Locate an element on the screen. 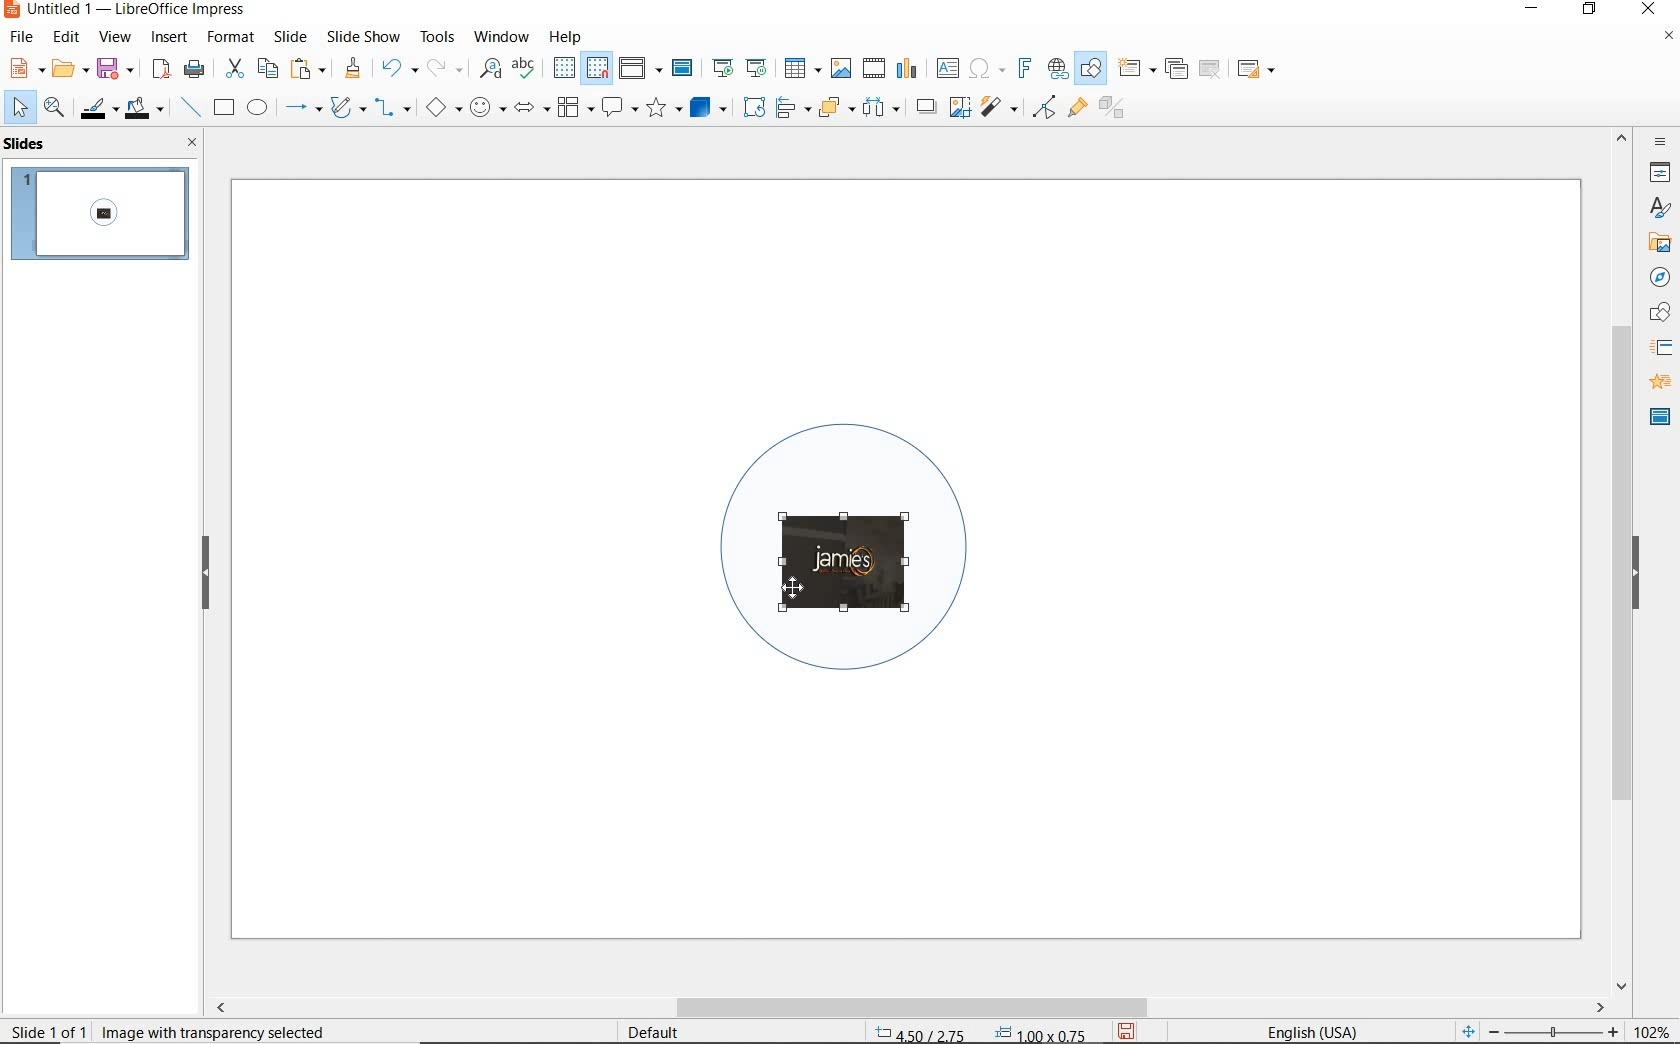 Image resolution: width=1680 pixels, height=1044 pixels. slide 1 of 1 is located at coordinates (50, 1027).